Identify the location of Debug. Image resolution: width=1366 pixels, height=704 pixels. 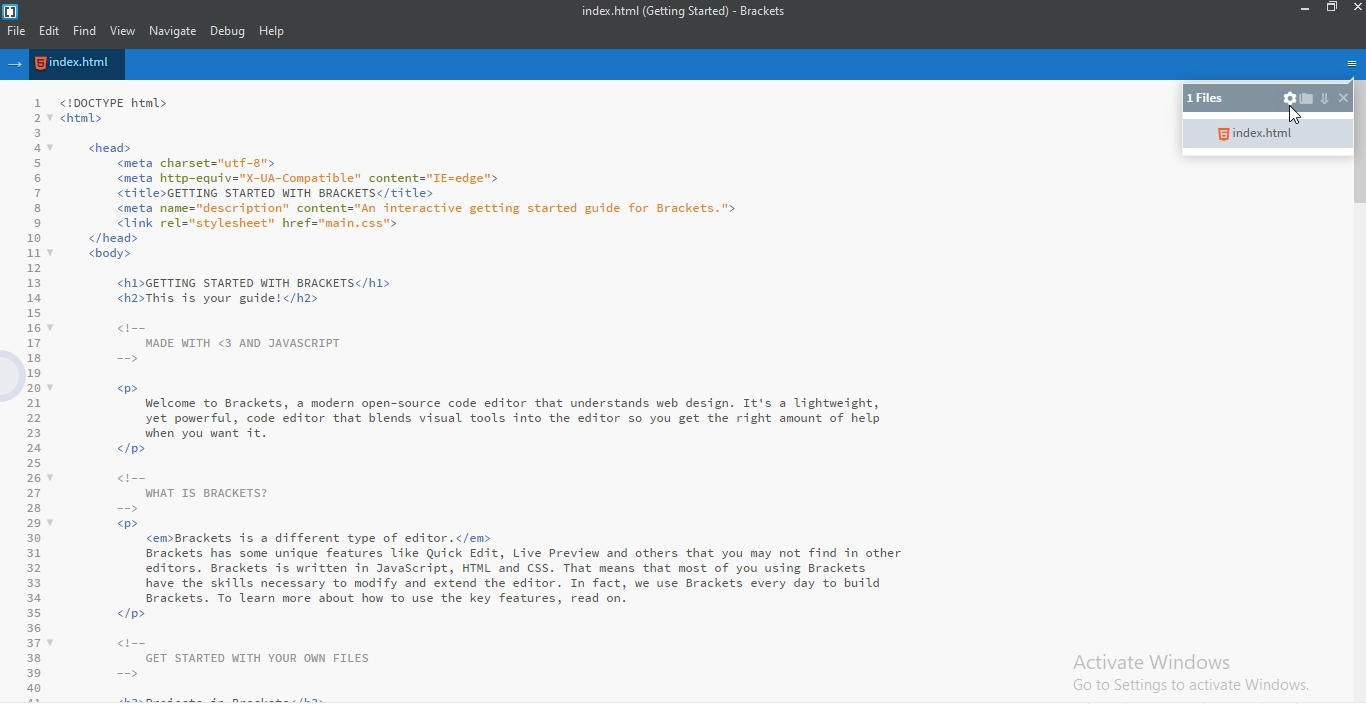
(229, 31).